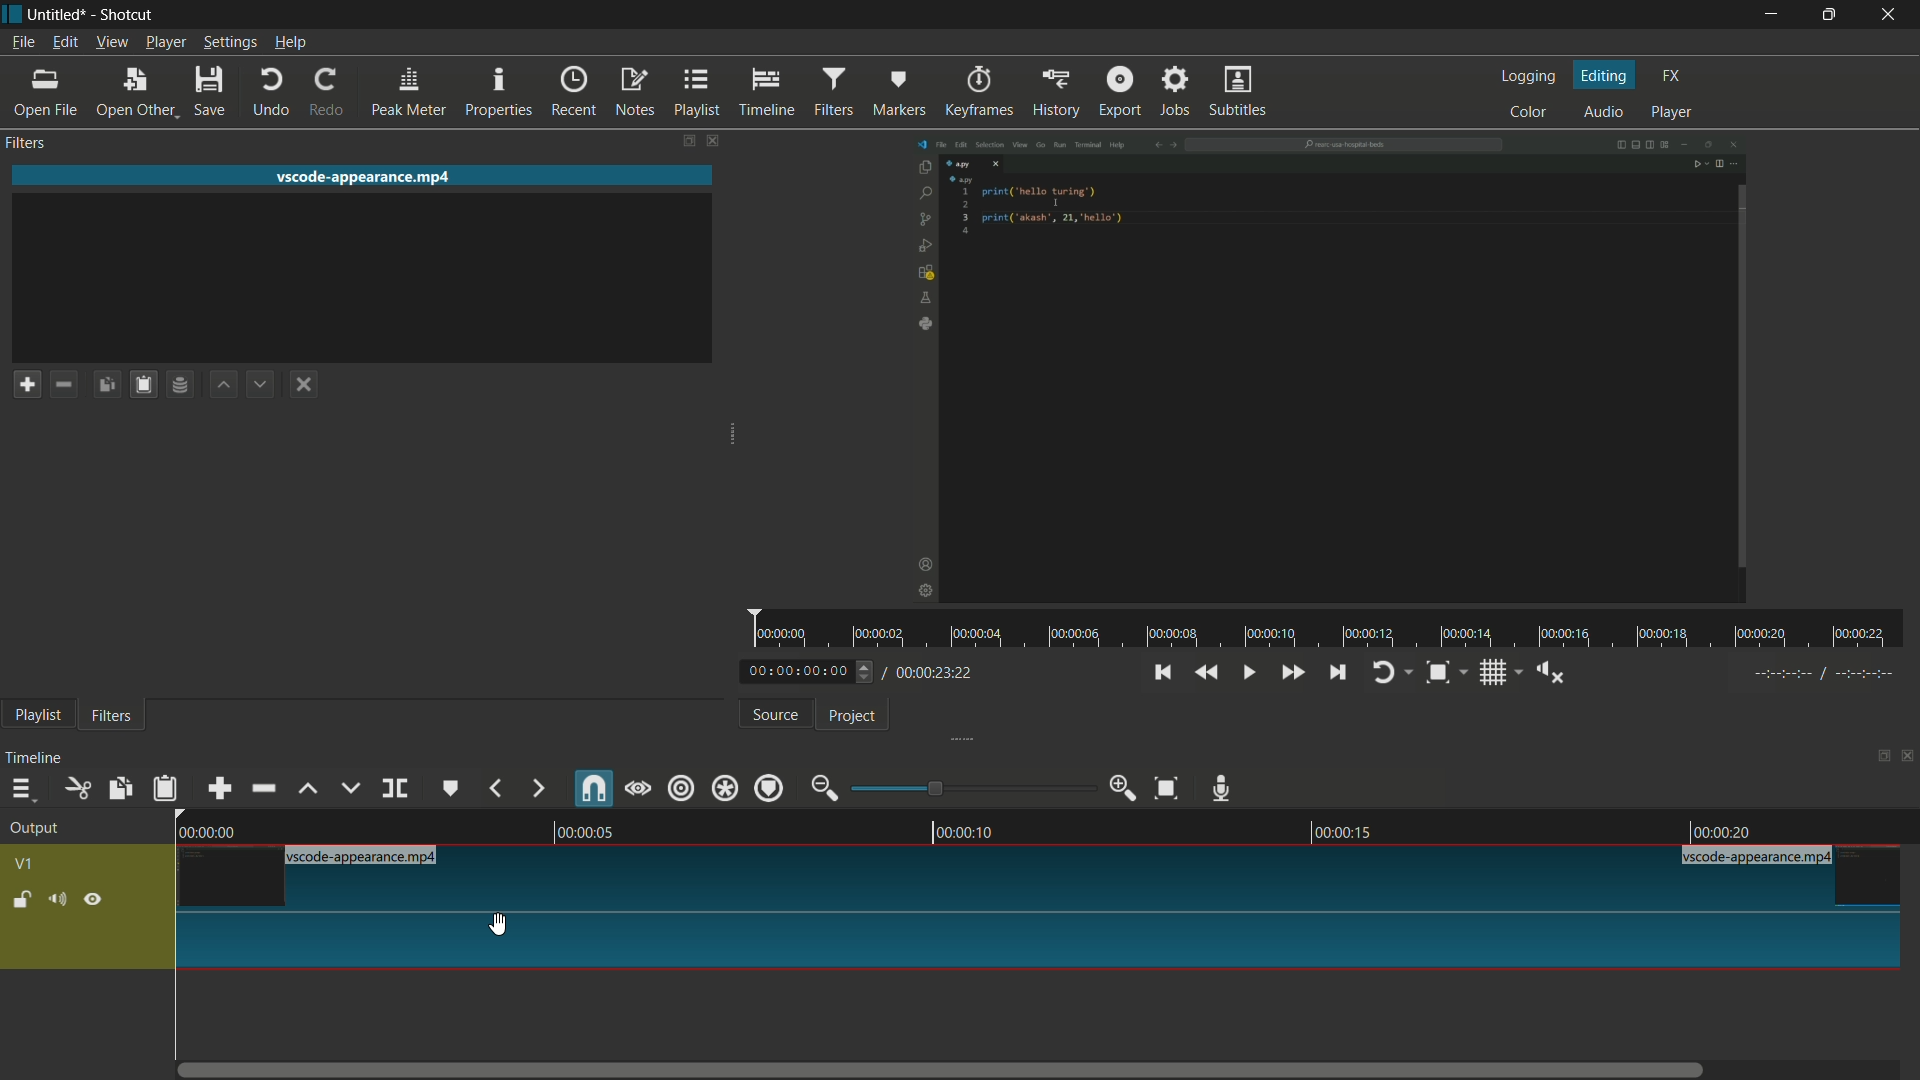 The height and width of the screenshot is (1080, 1920). Describe the element at coordinates (776, 714) in the screenshot. I see `source` at that location.